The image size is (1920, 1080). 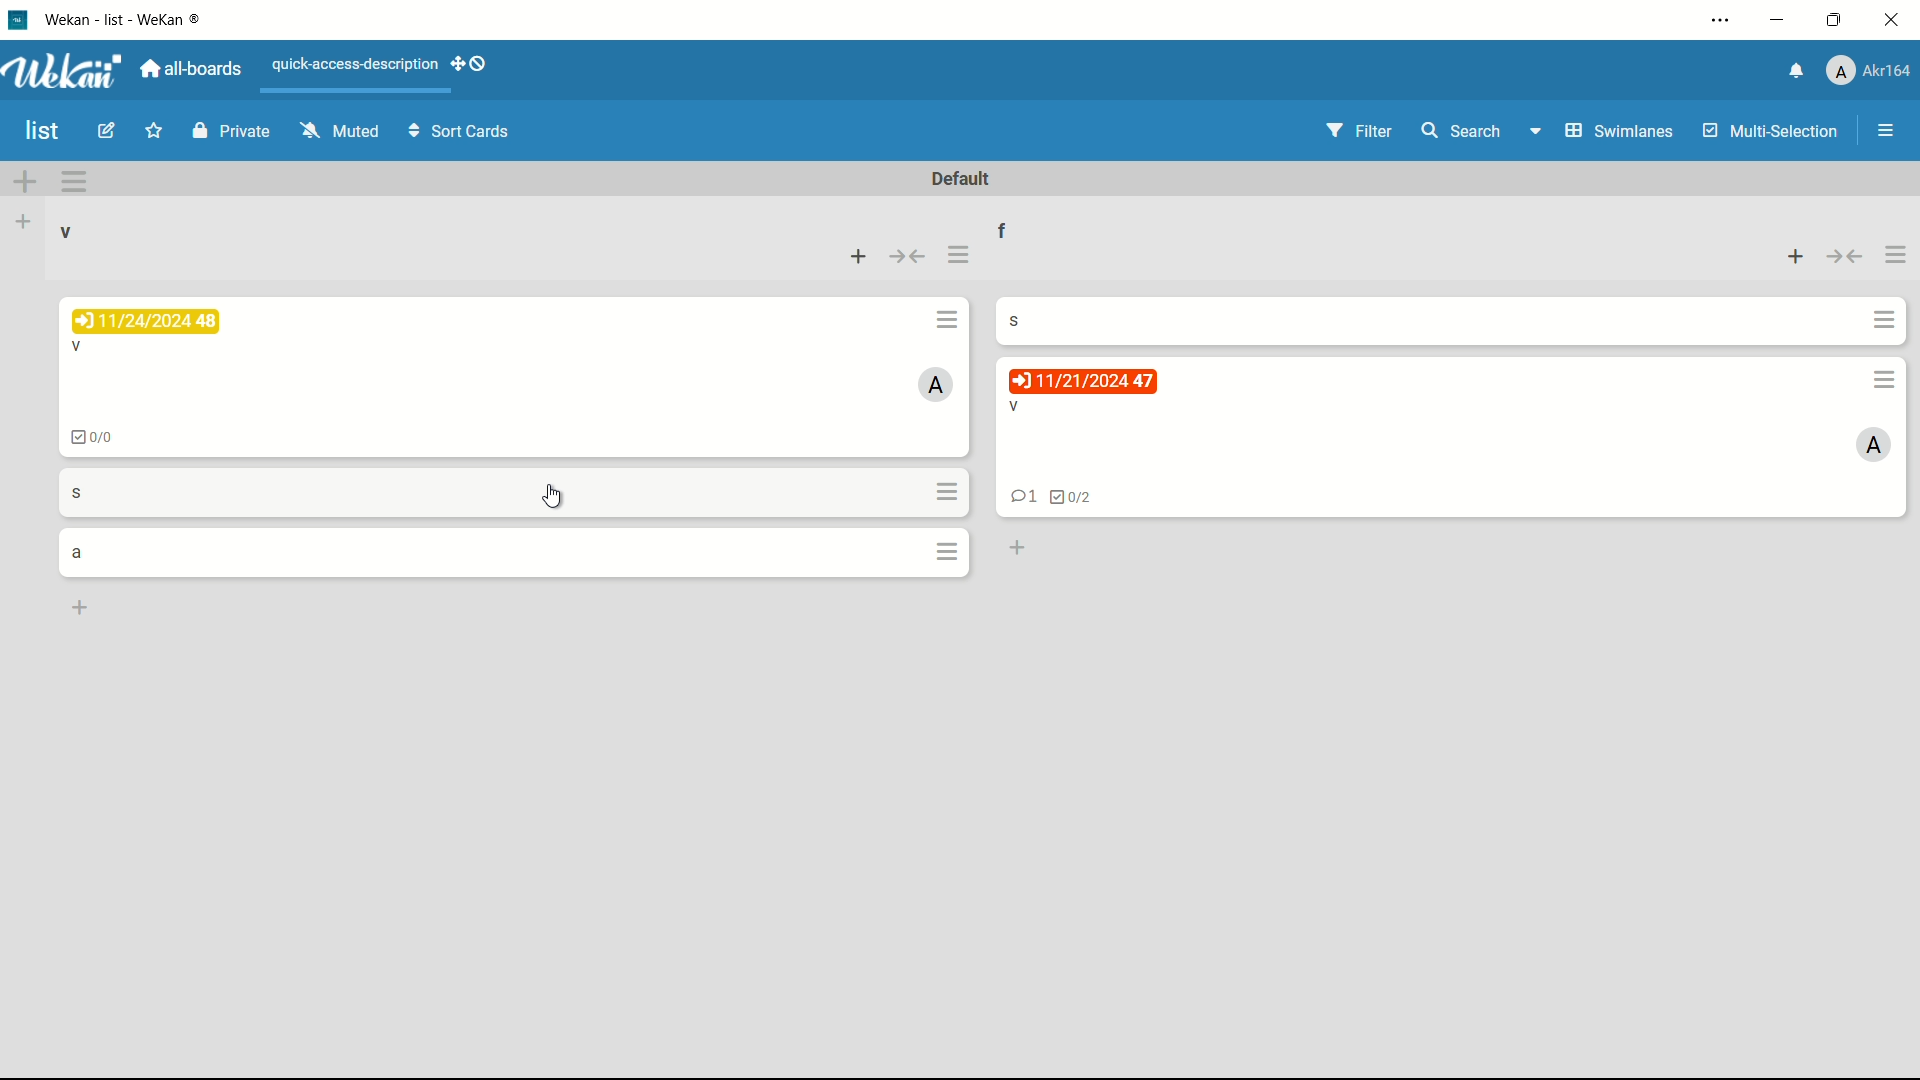 I want to click on  11/21/2024 47, so click(x=1084, y=381).